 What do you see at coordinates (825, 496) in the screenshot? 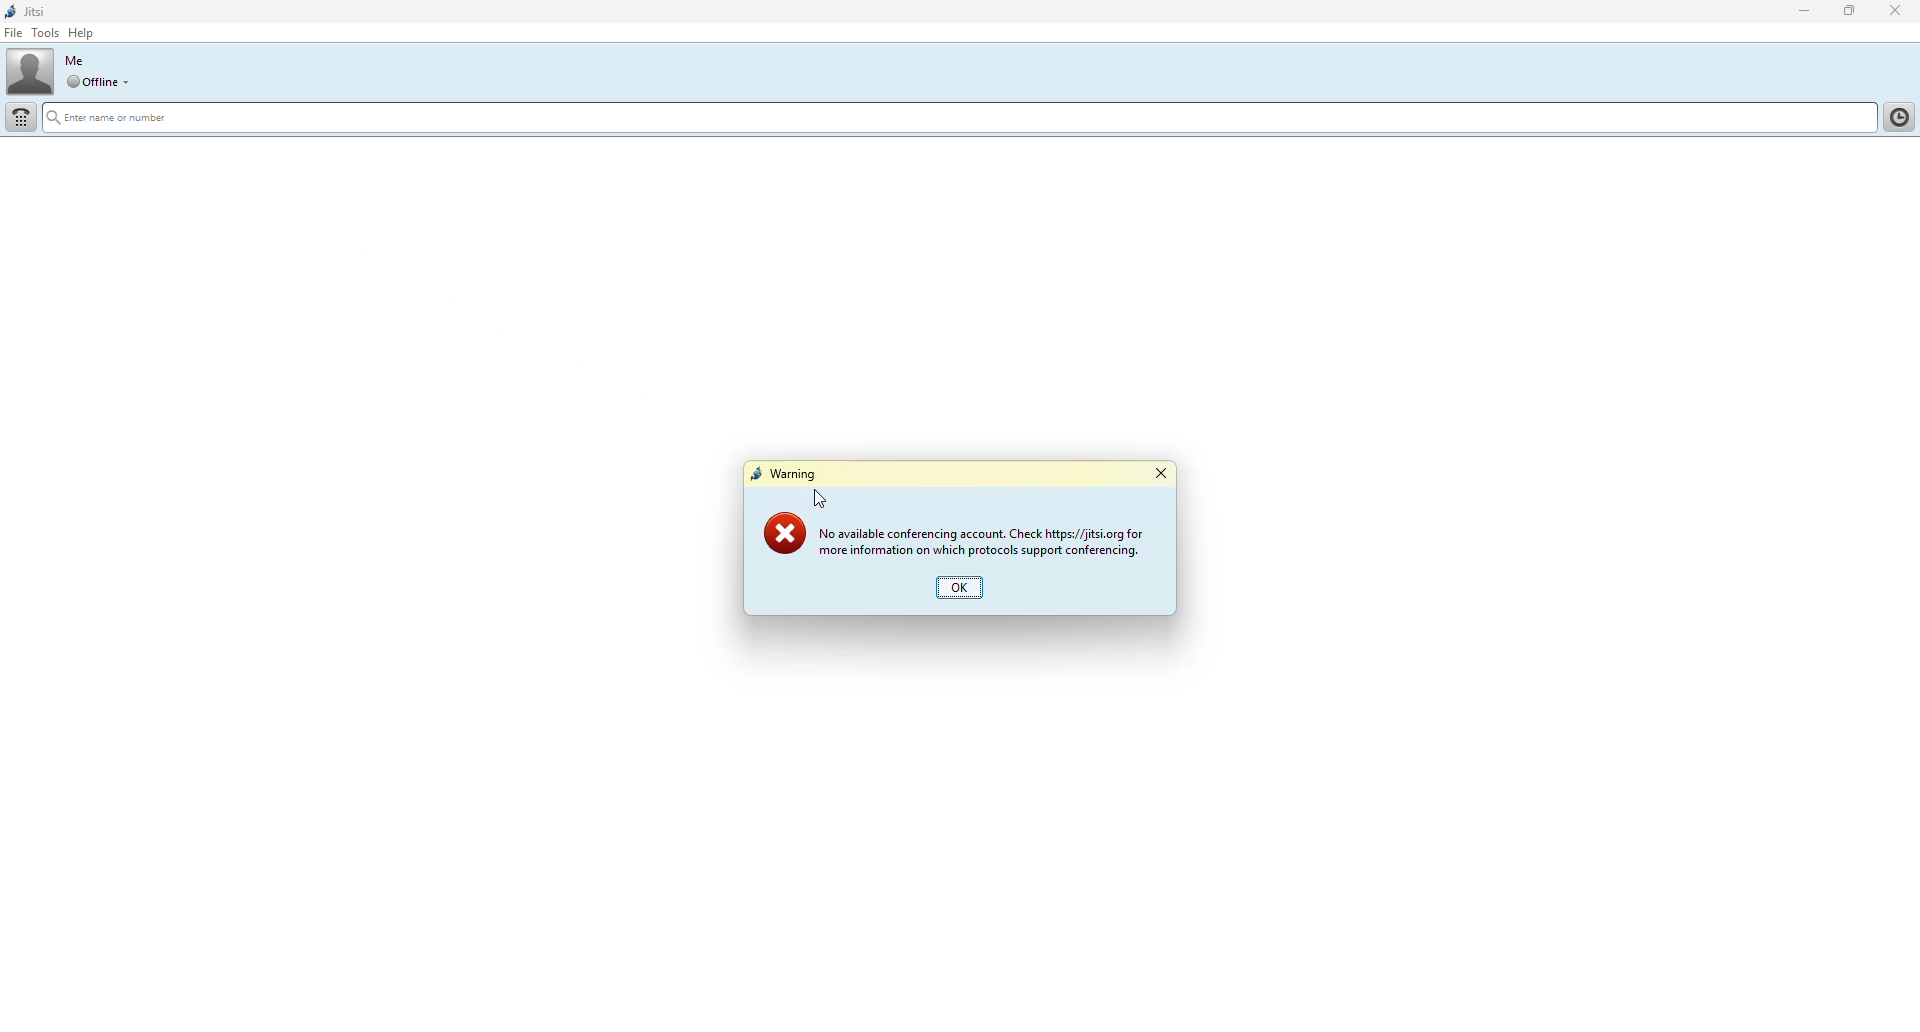
I see `cursor` at bounding box center [825, 496].